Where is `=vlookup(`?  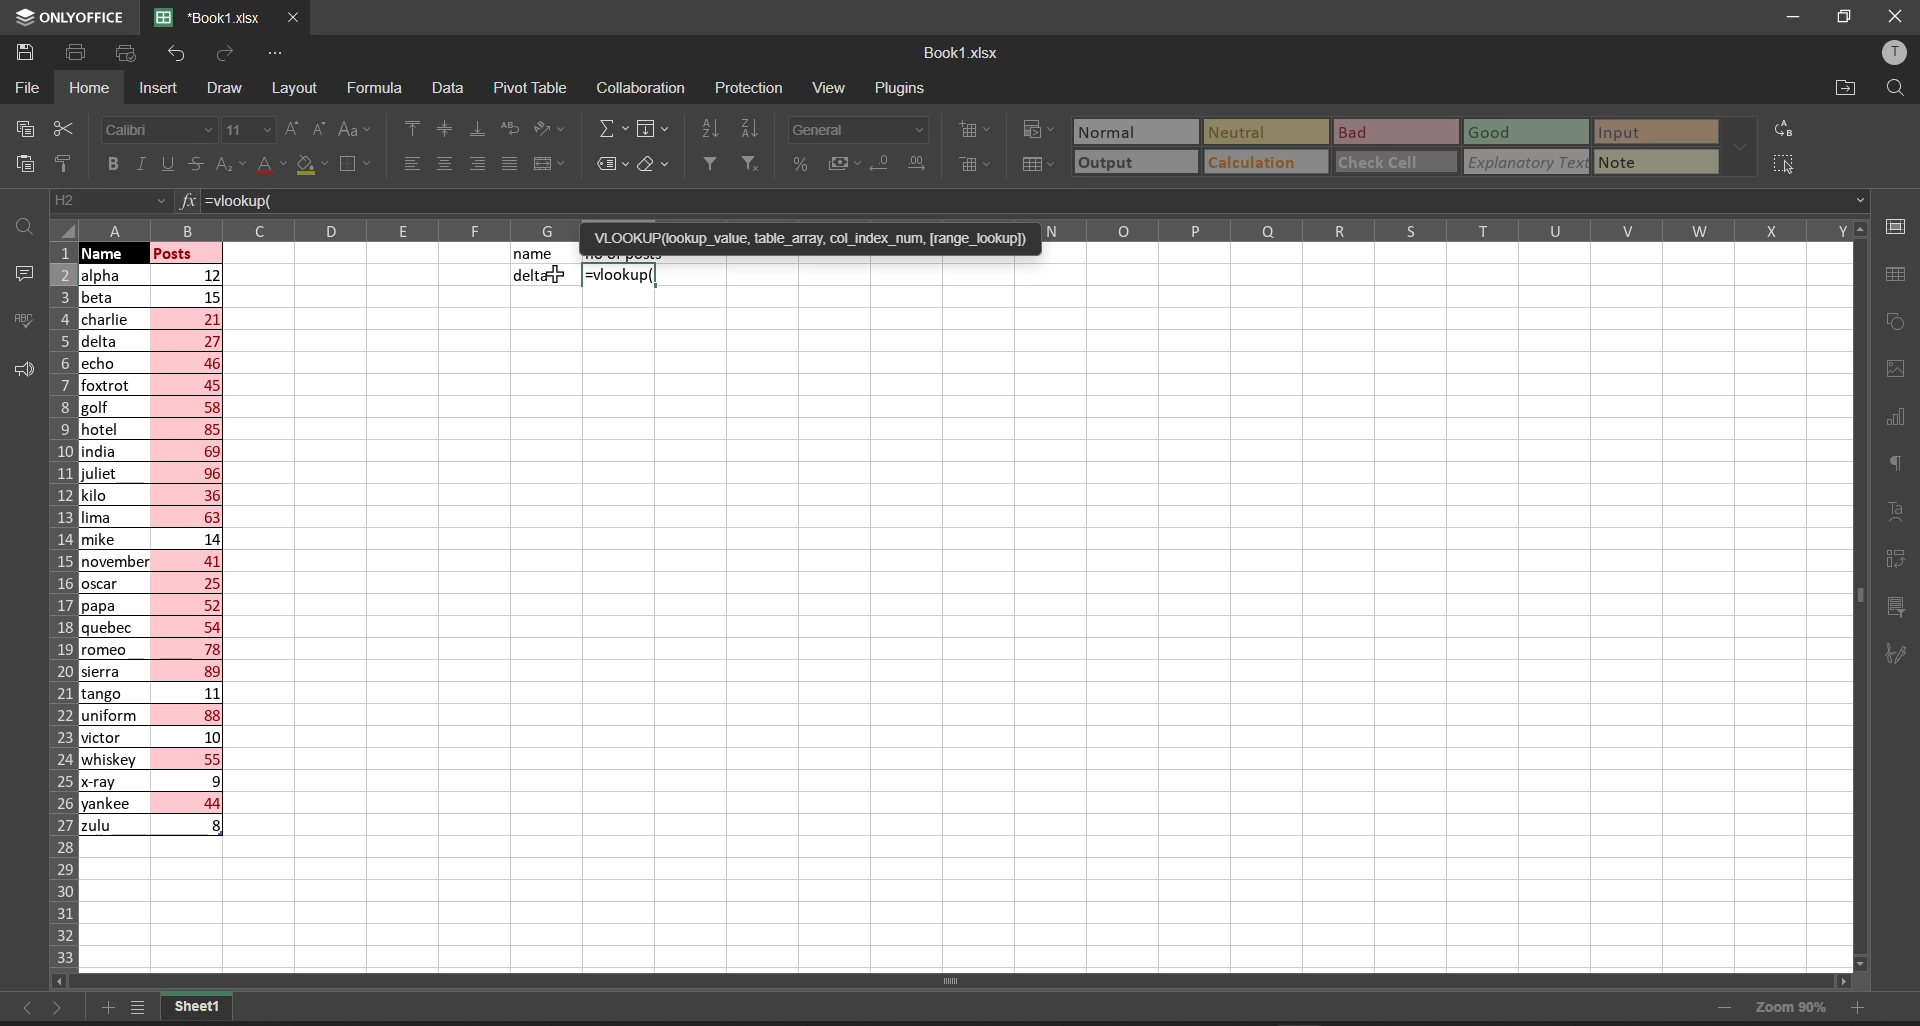 =vlookup( is located at coordinates (1032, 202).